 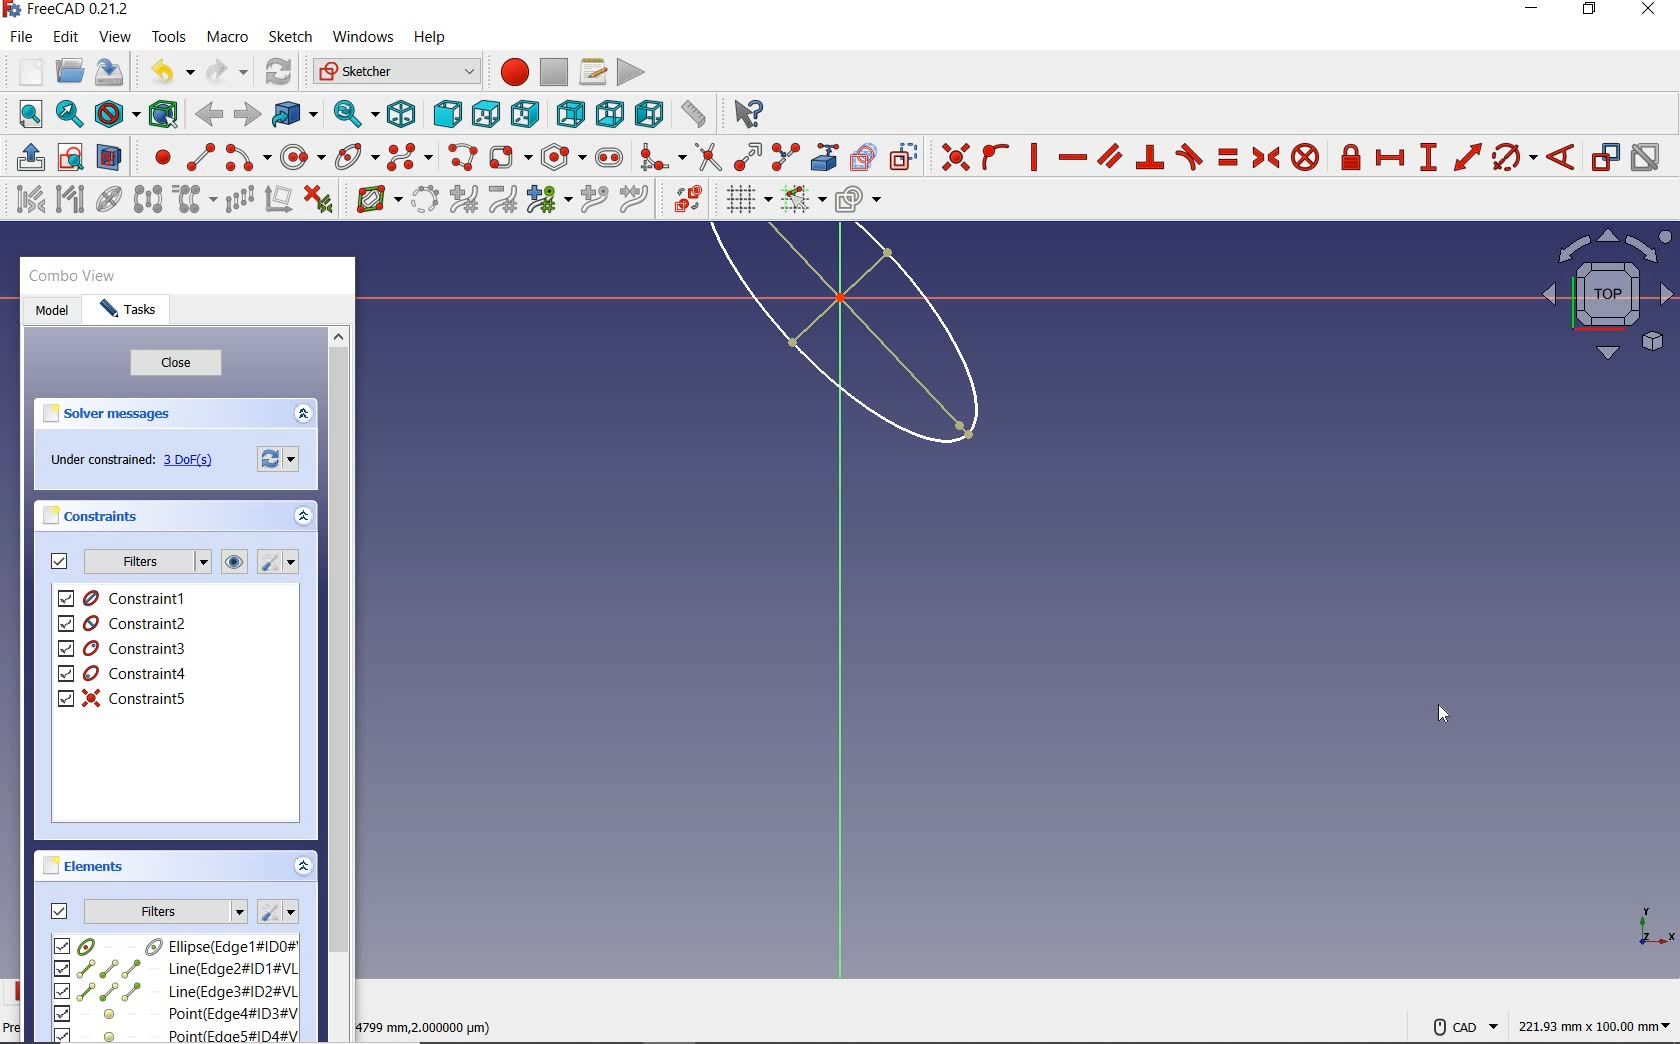 I want to click on collapse, so click(x=305, y=519).